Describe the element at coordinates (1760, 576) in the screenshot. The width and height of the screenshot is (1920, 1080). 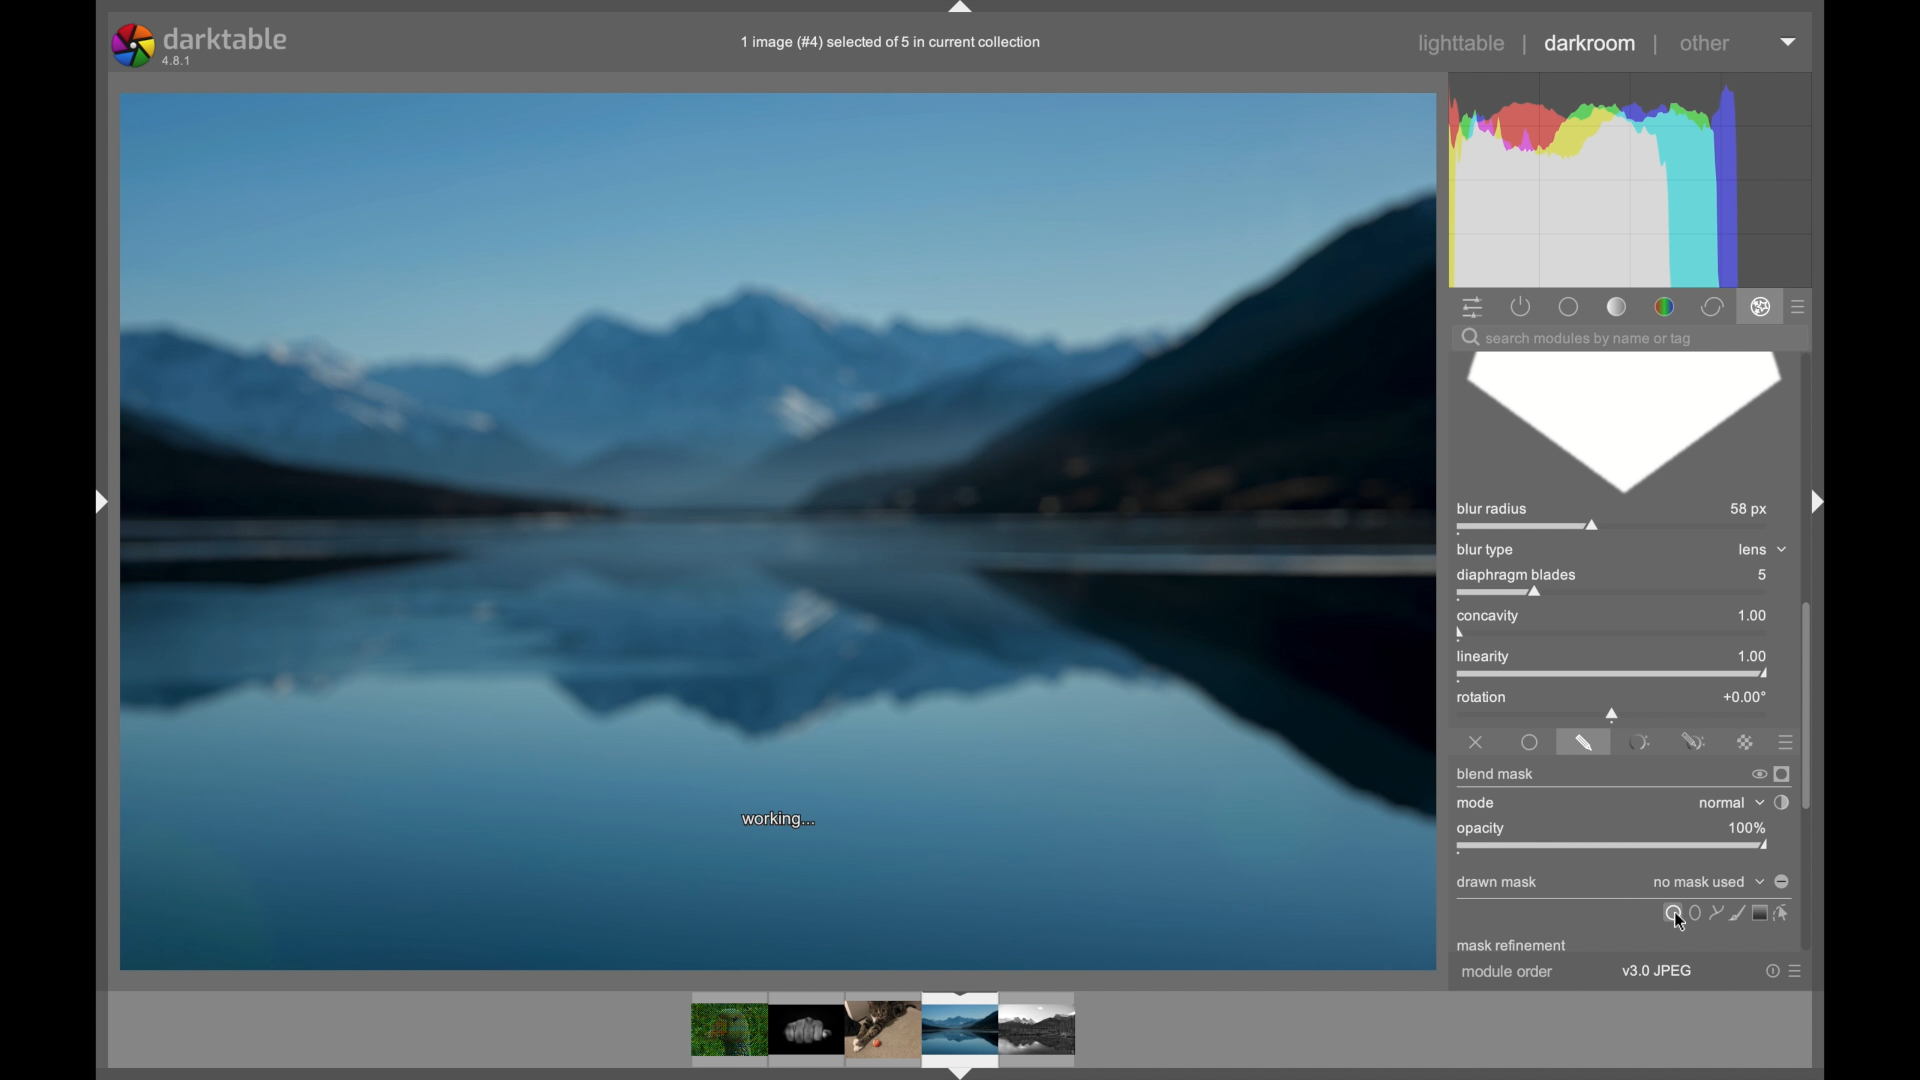
I see `5` at that location.